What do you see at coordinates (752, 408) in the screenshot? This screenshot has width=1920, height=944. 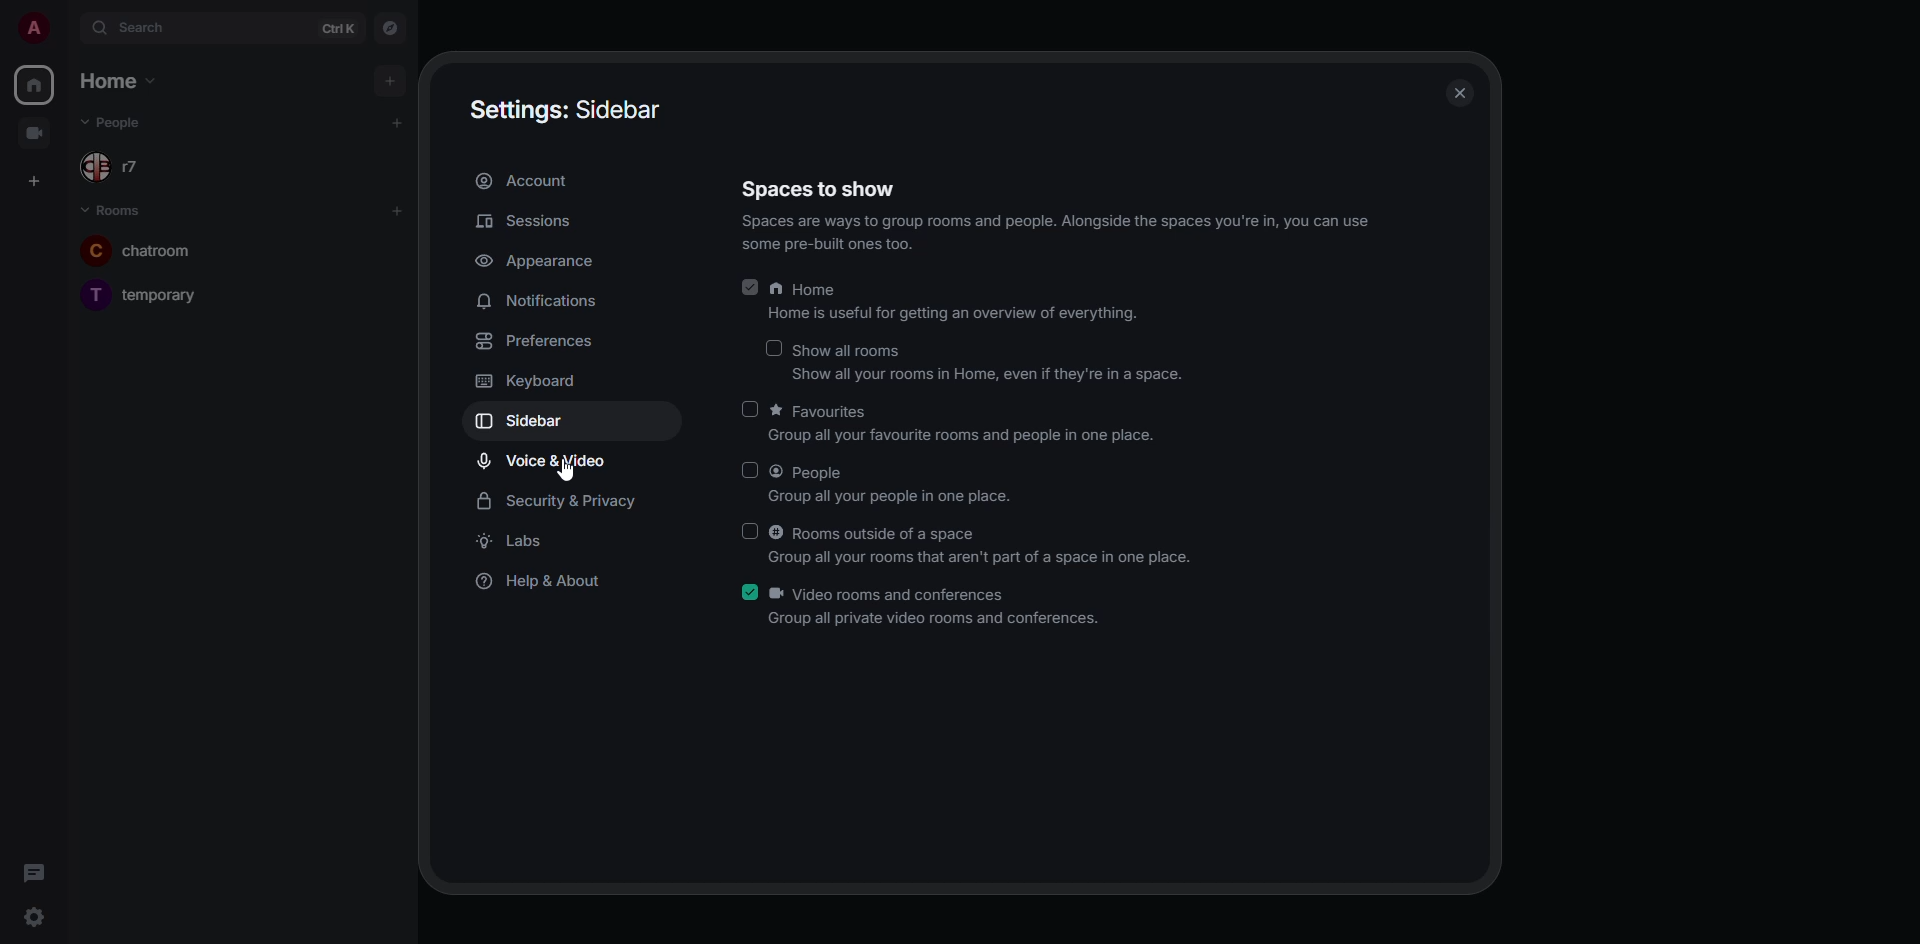 I see `click to enable` at bounding box center [752, 408].